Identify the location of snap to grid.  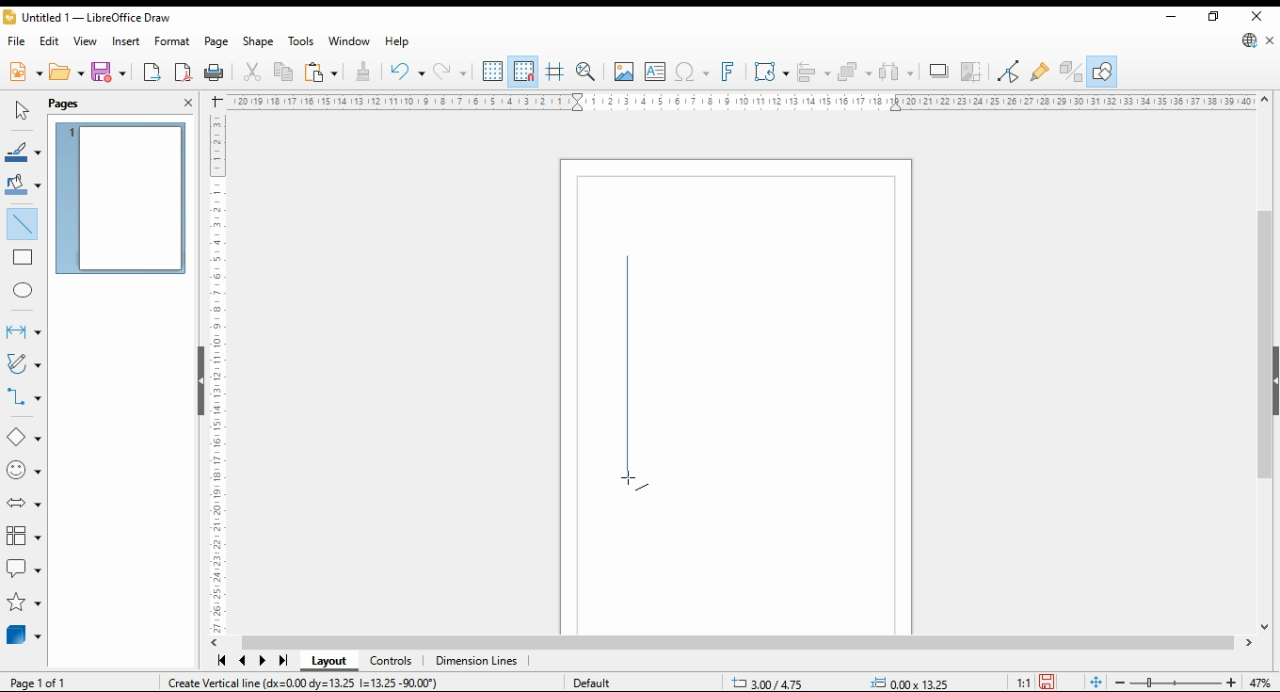
(523, 71).